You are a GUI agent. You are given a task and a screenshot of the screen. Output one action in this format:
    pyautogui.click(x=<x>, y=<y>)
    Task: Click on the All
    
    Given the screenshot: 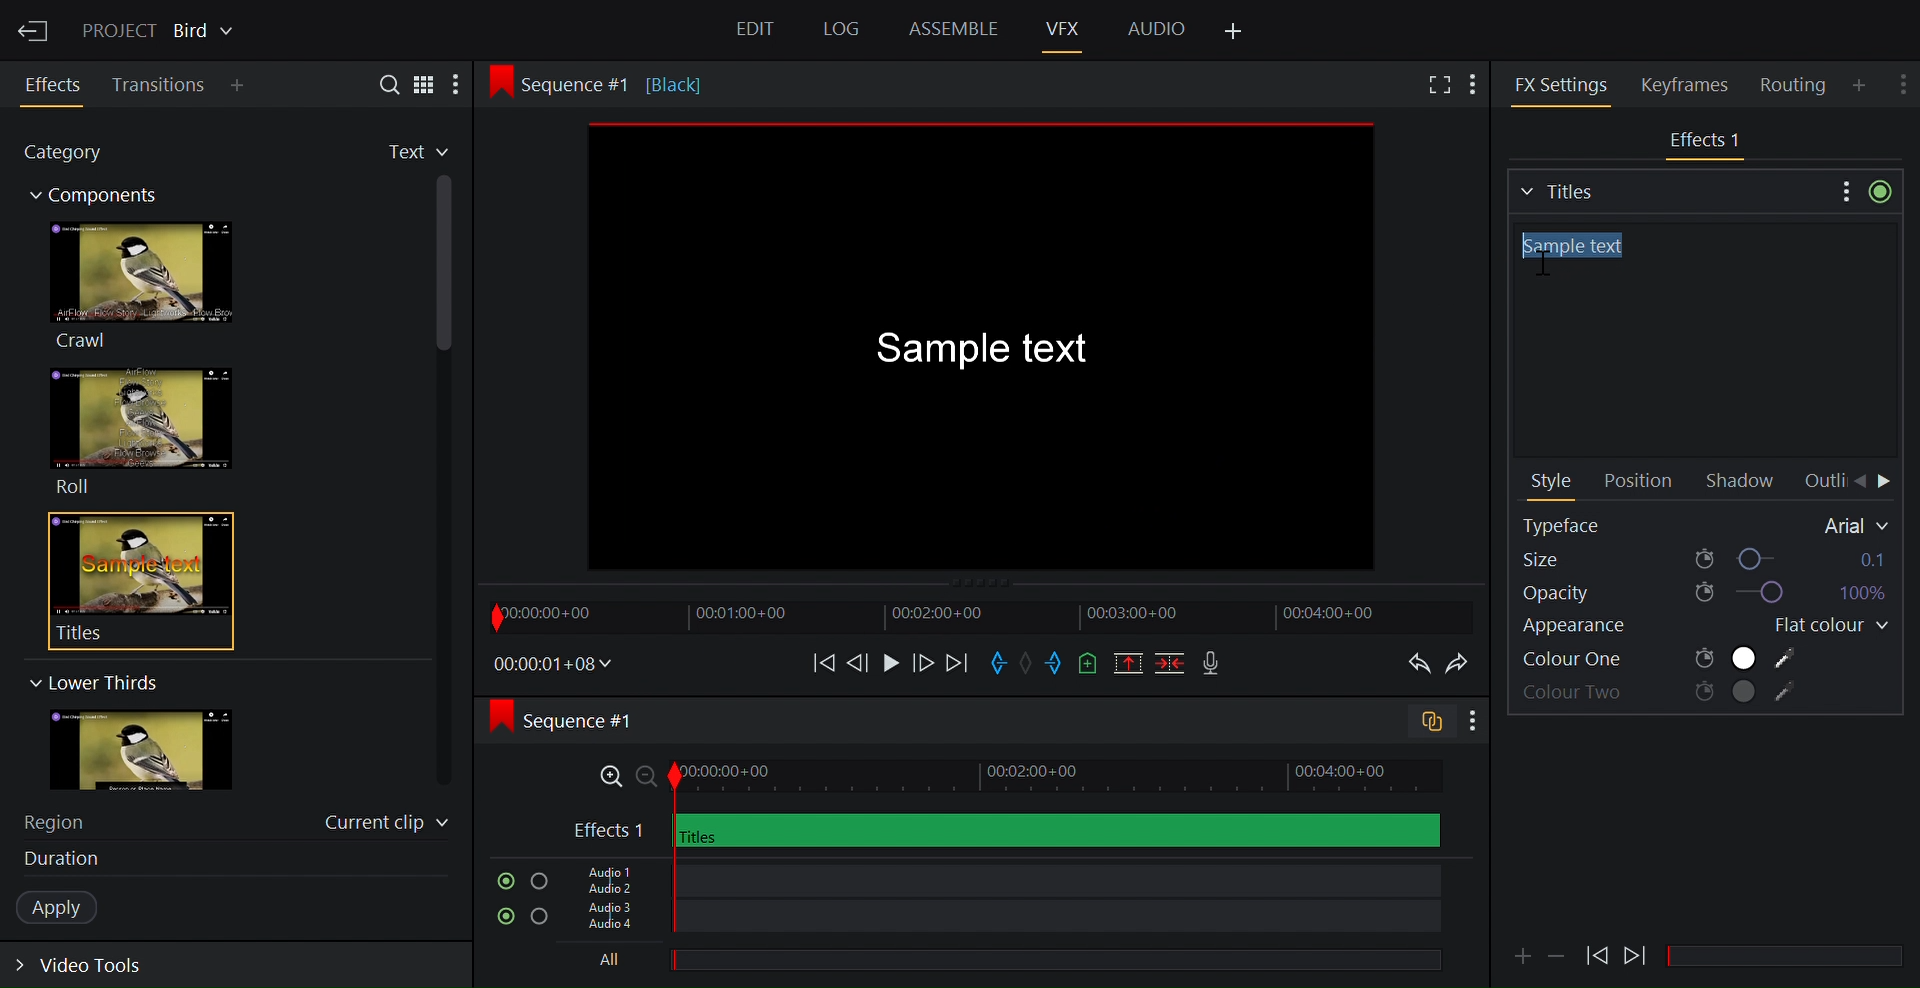 What is the action you would take?
    pyautogui.click(x=995, y=962)
    